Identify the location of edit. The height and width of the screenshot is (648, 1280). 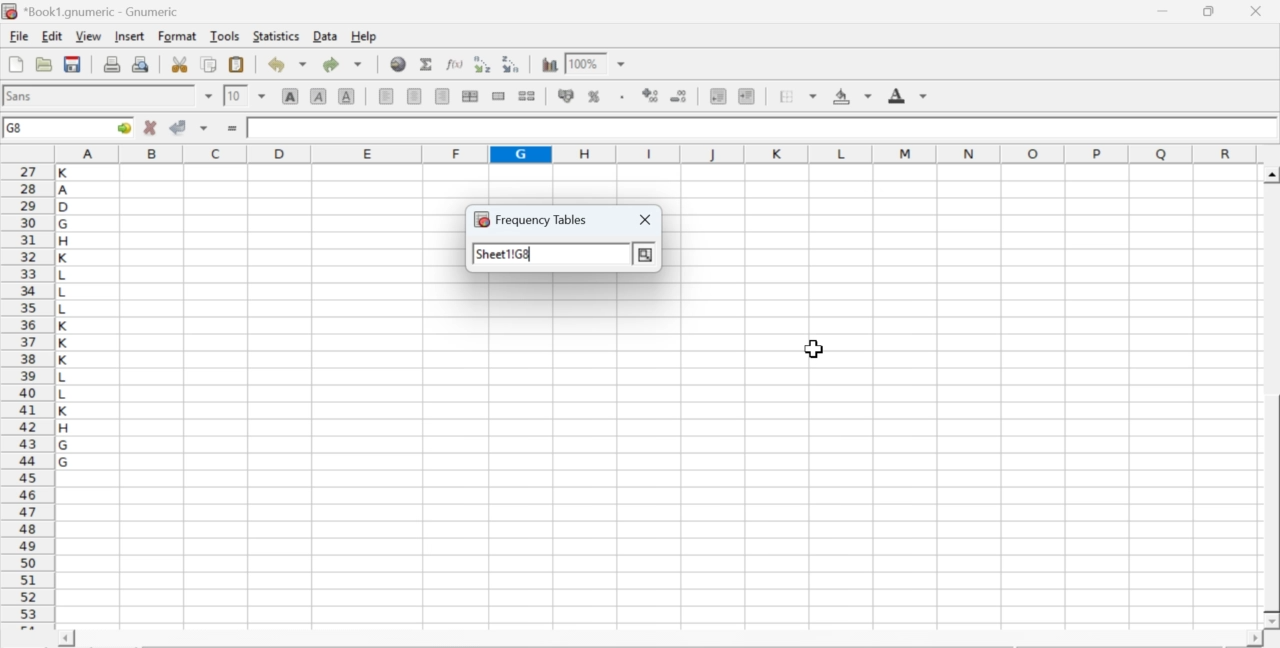
(52, 36).